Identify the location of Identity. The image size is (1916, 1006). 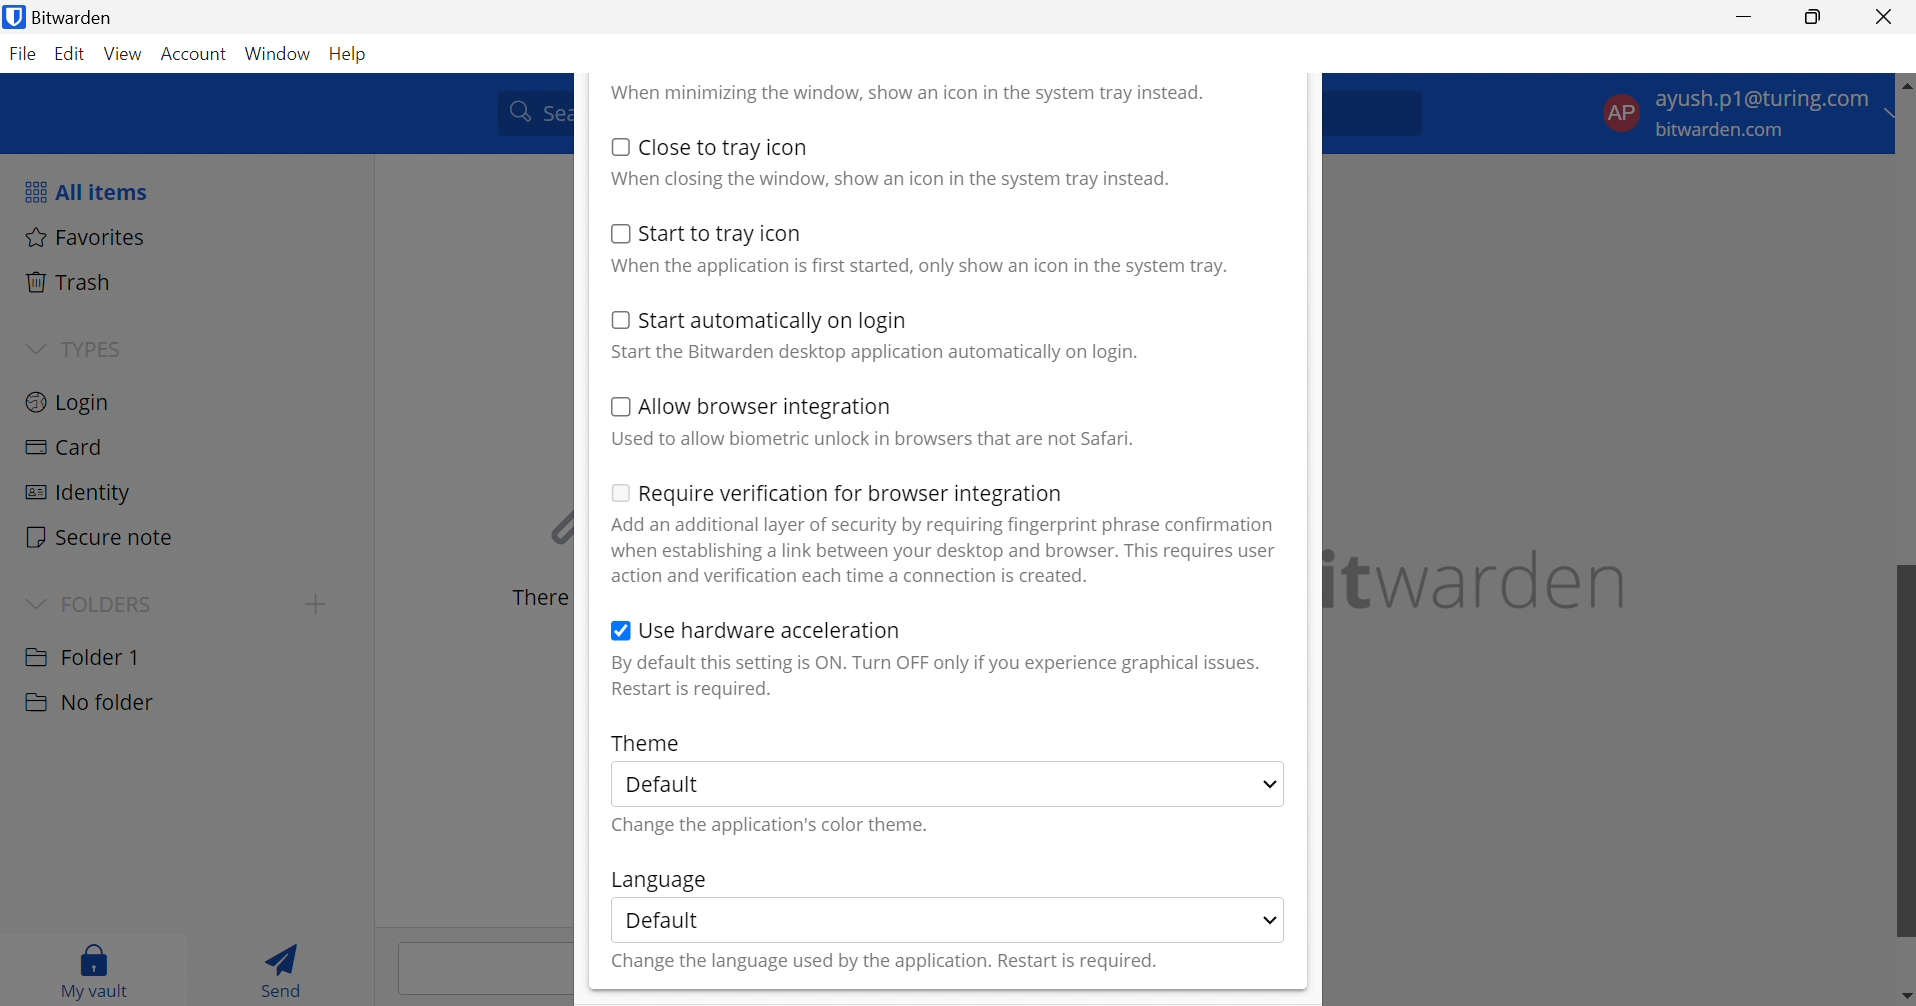
(76, 493).